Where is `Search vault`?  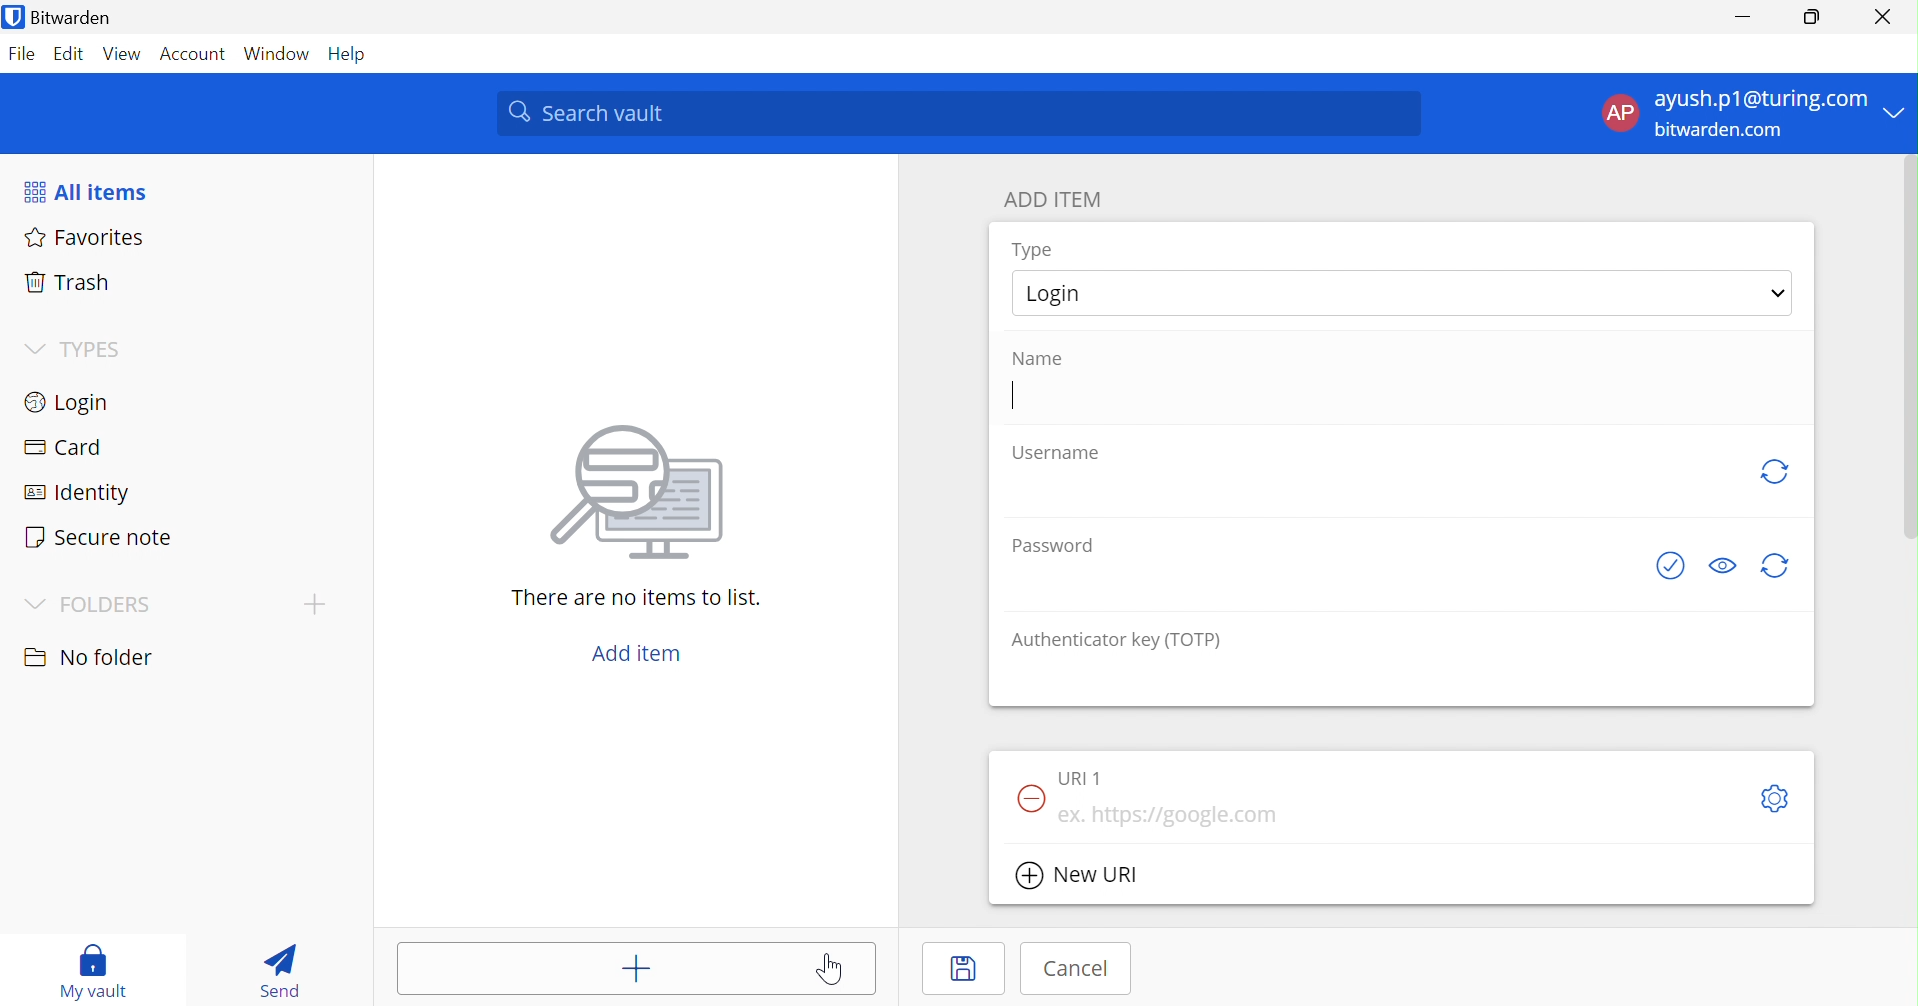 Search vault is located at coordinates (956, 112).